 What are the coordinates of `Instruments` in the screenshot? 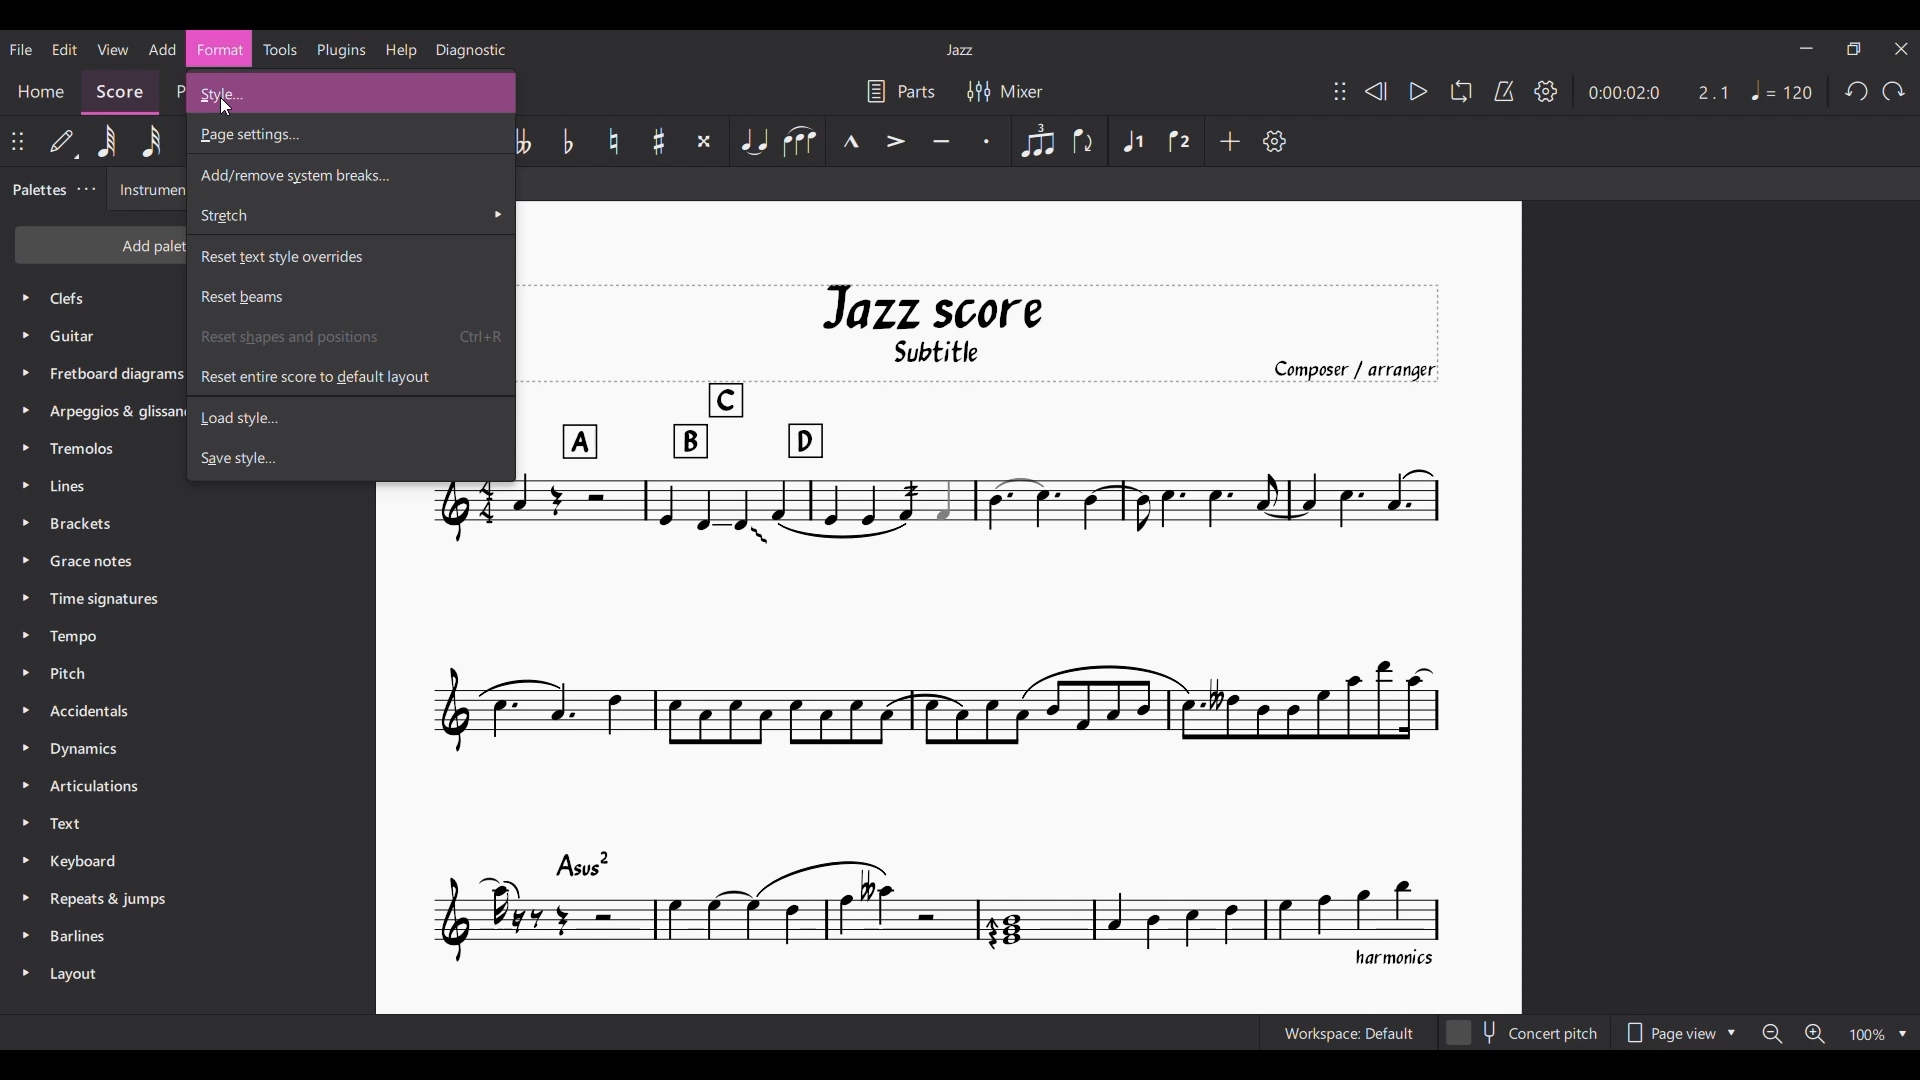 It's located at (149, 191).